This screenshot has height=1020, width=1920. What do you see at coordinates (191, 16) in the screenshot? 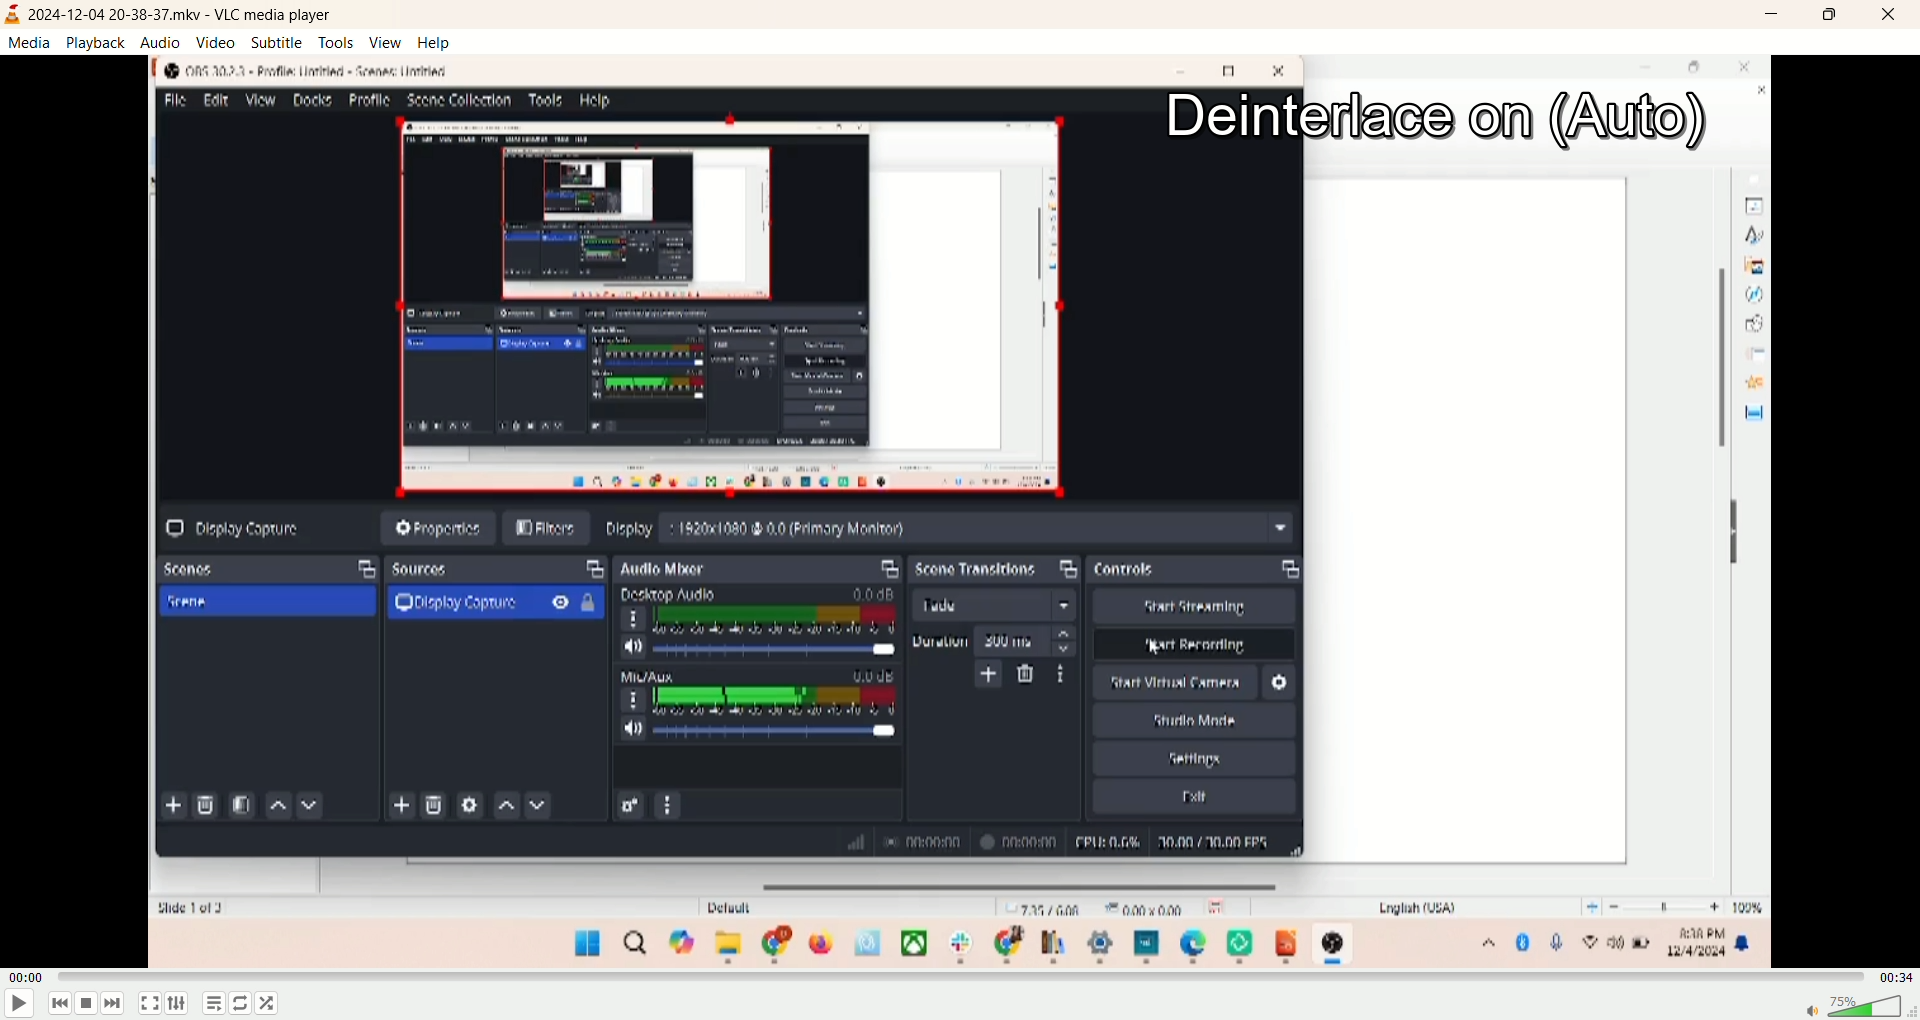
I see `2024-12-04 20-38-37.mkv - VLC media player` at bounding box center [191, 16].